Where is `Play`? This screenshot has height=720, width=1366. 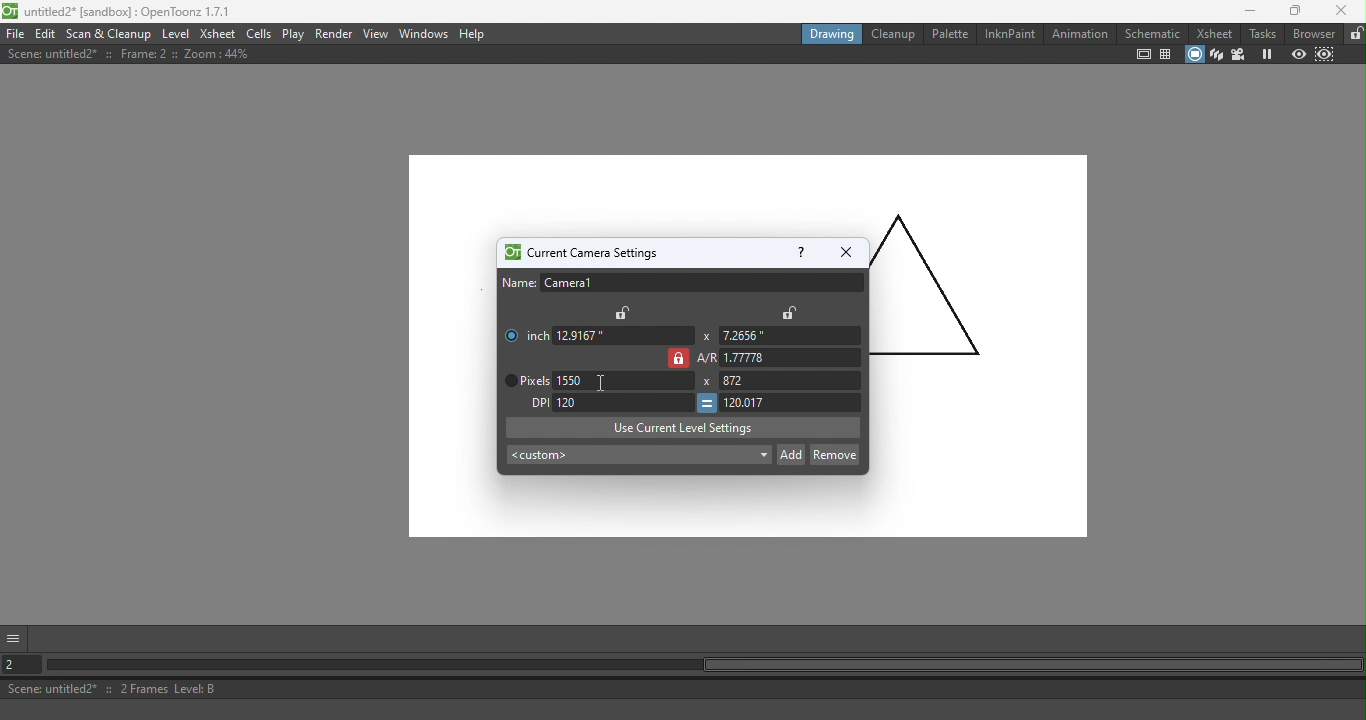 Play is located at coordinates (293, 34).